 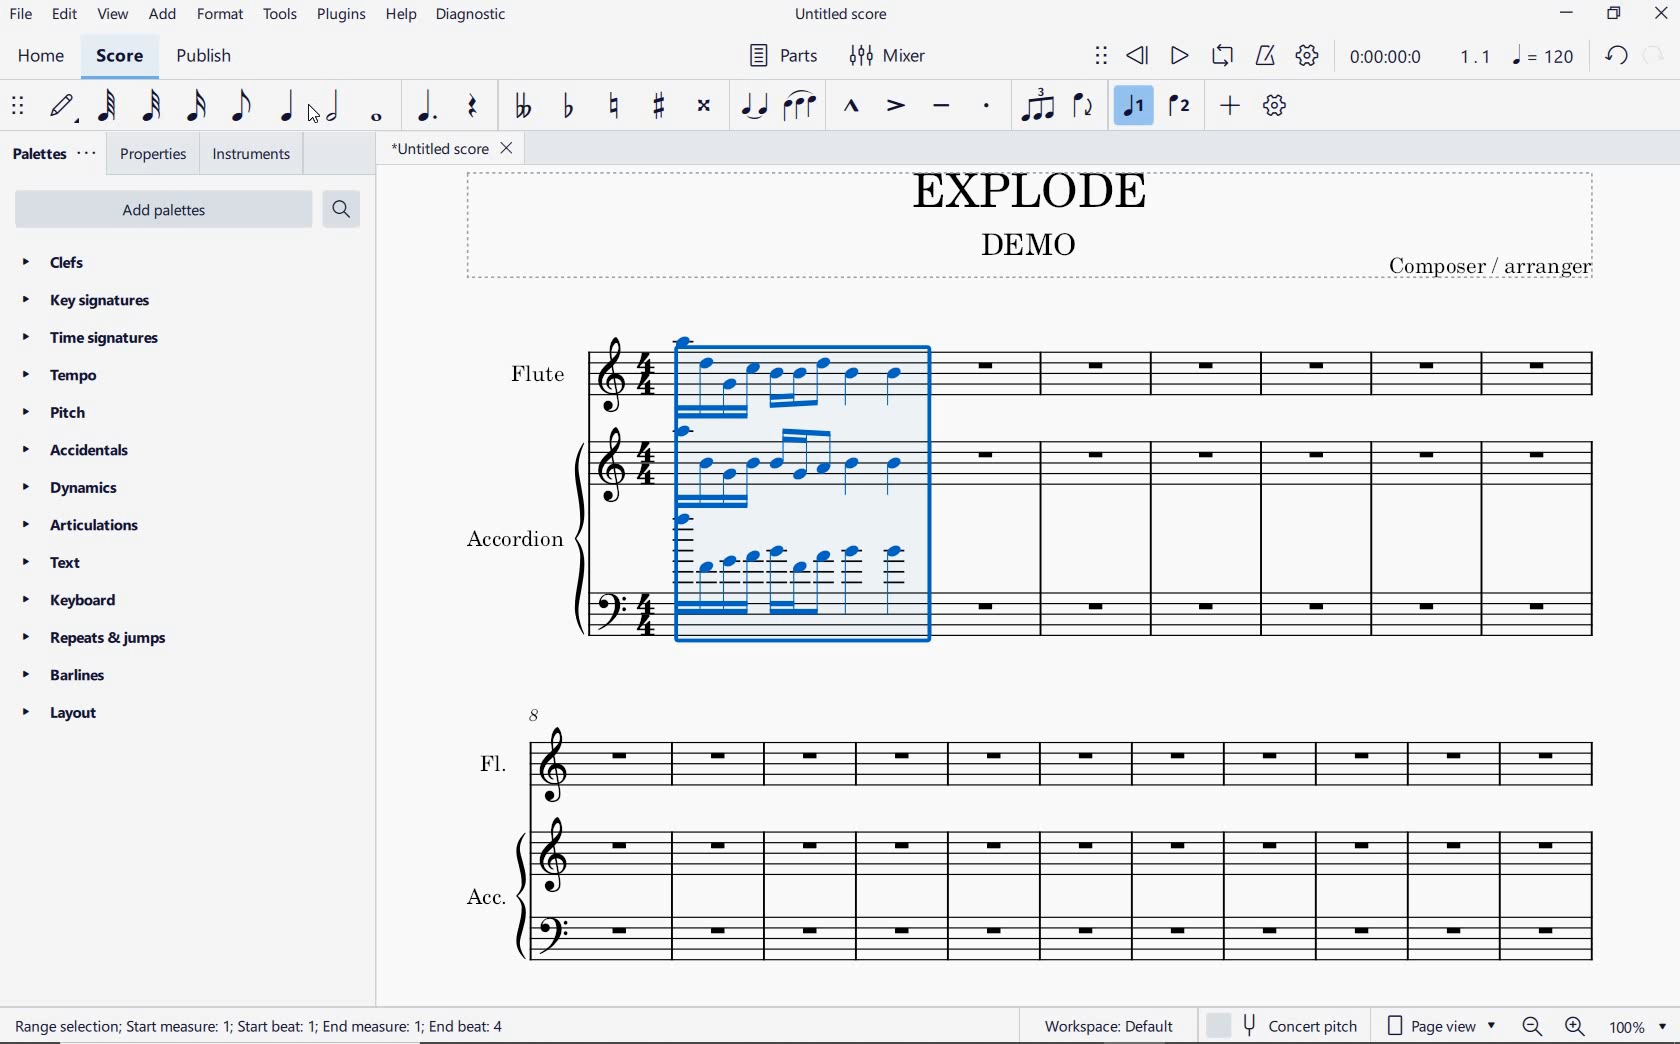 I want to click on file name, so click(x=842, y=16).